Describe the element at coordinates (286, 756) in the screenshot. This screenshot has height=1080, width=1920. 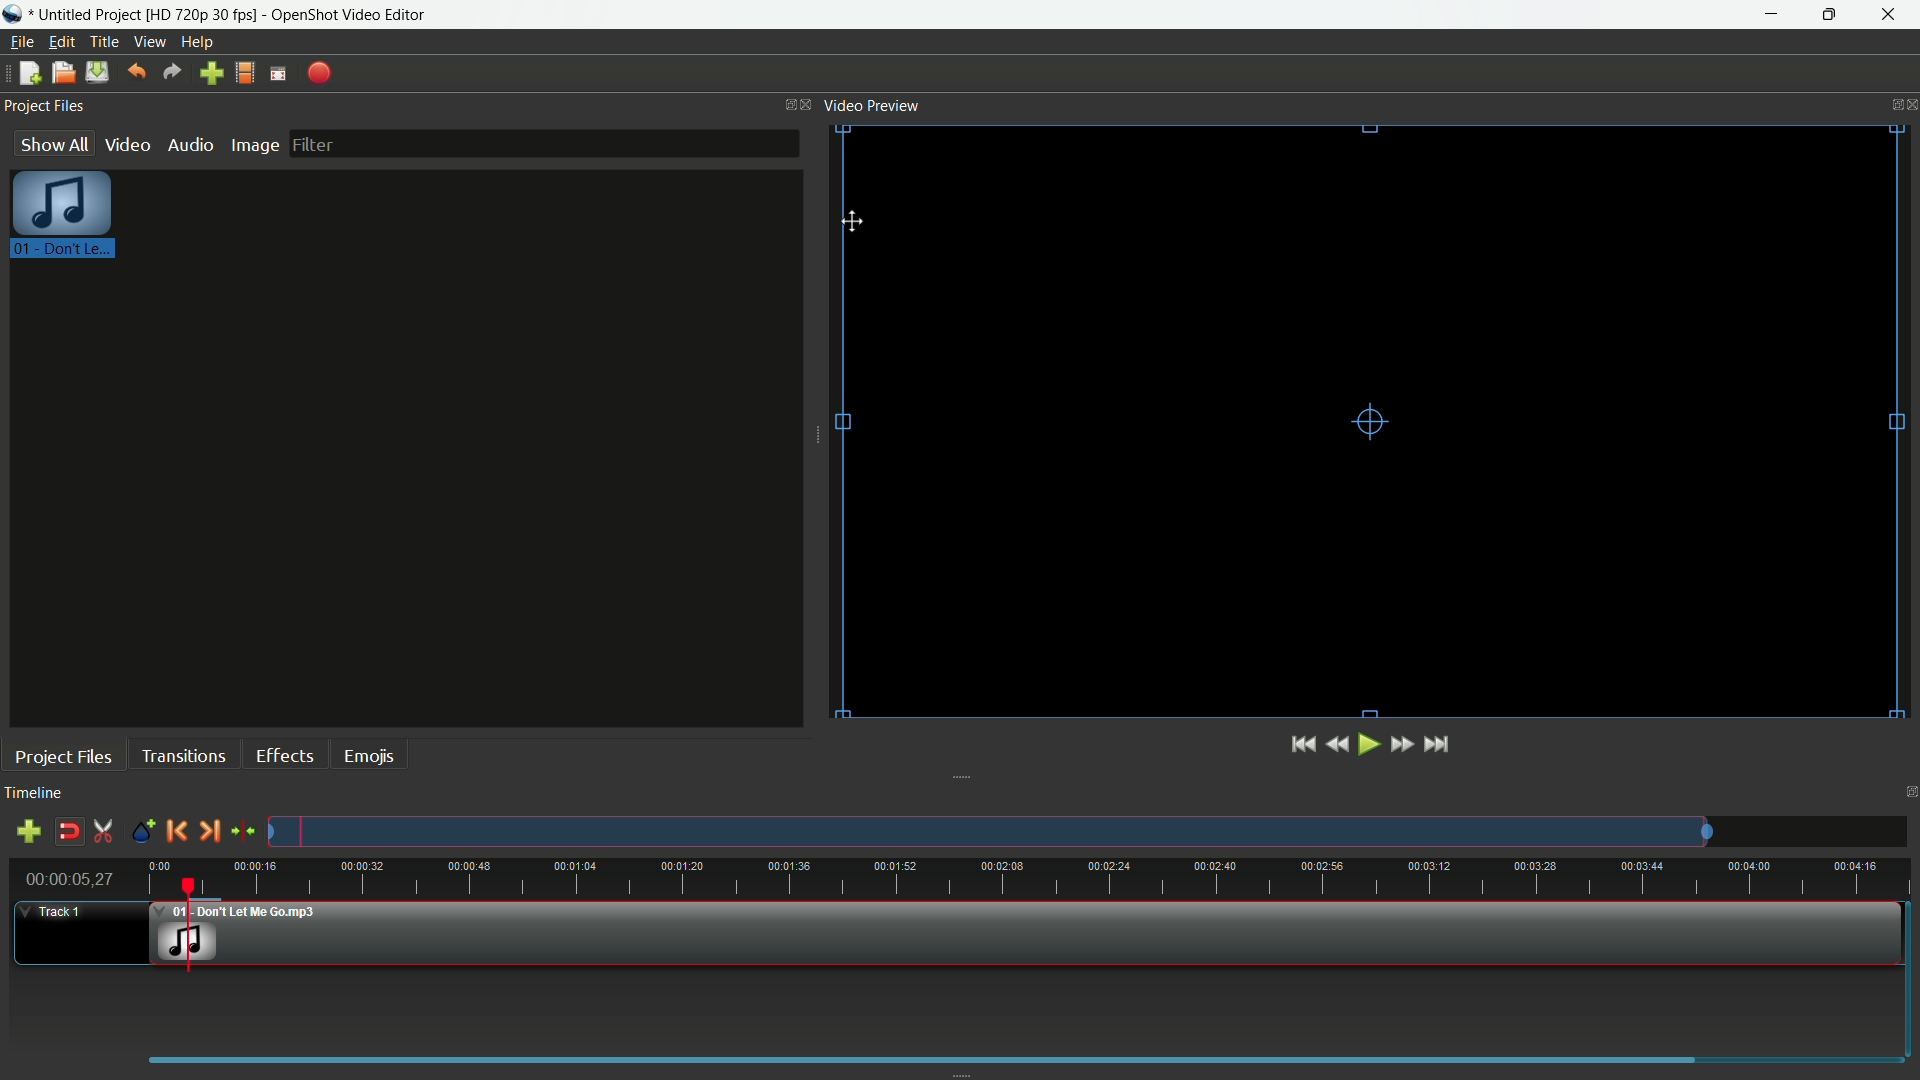
I see `effects` at that location.